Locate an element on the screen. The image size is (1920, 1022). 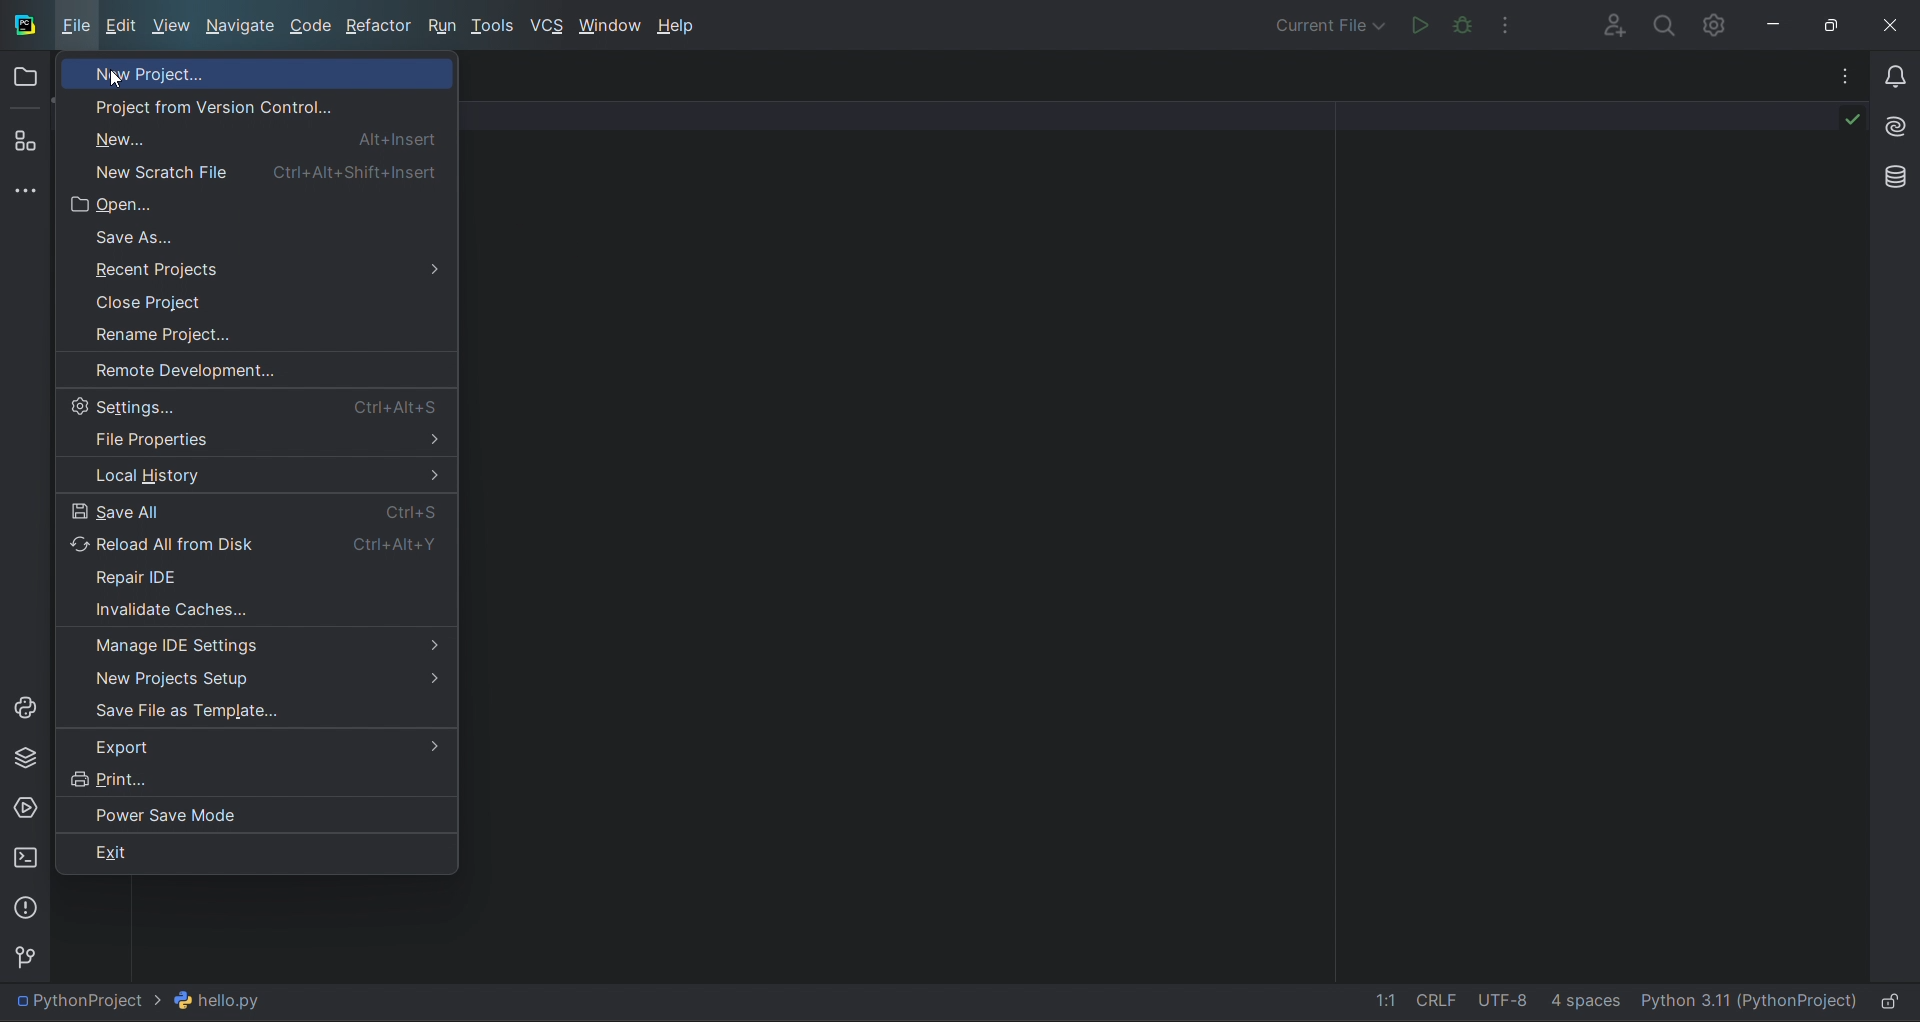
exit is located at coordinates (256, 853).